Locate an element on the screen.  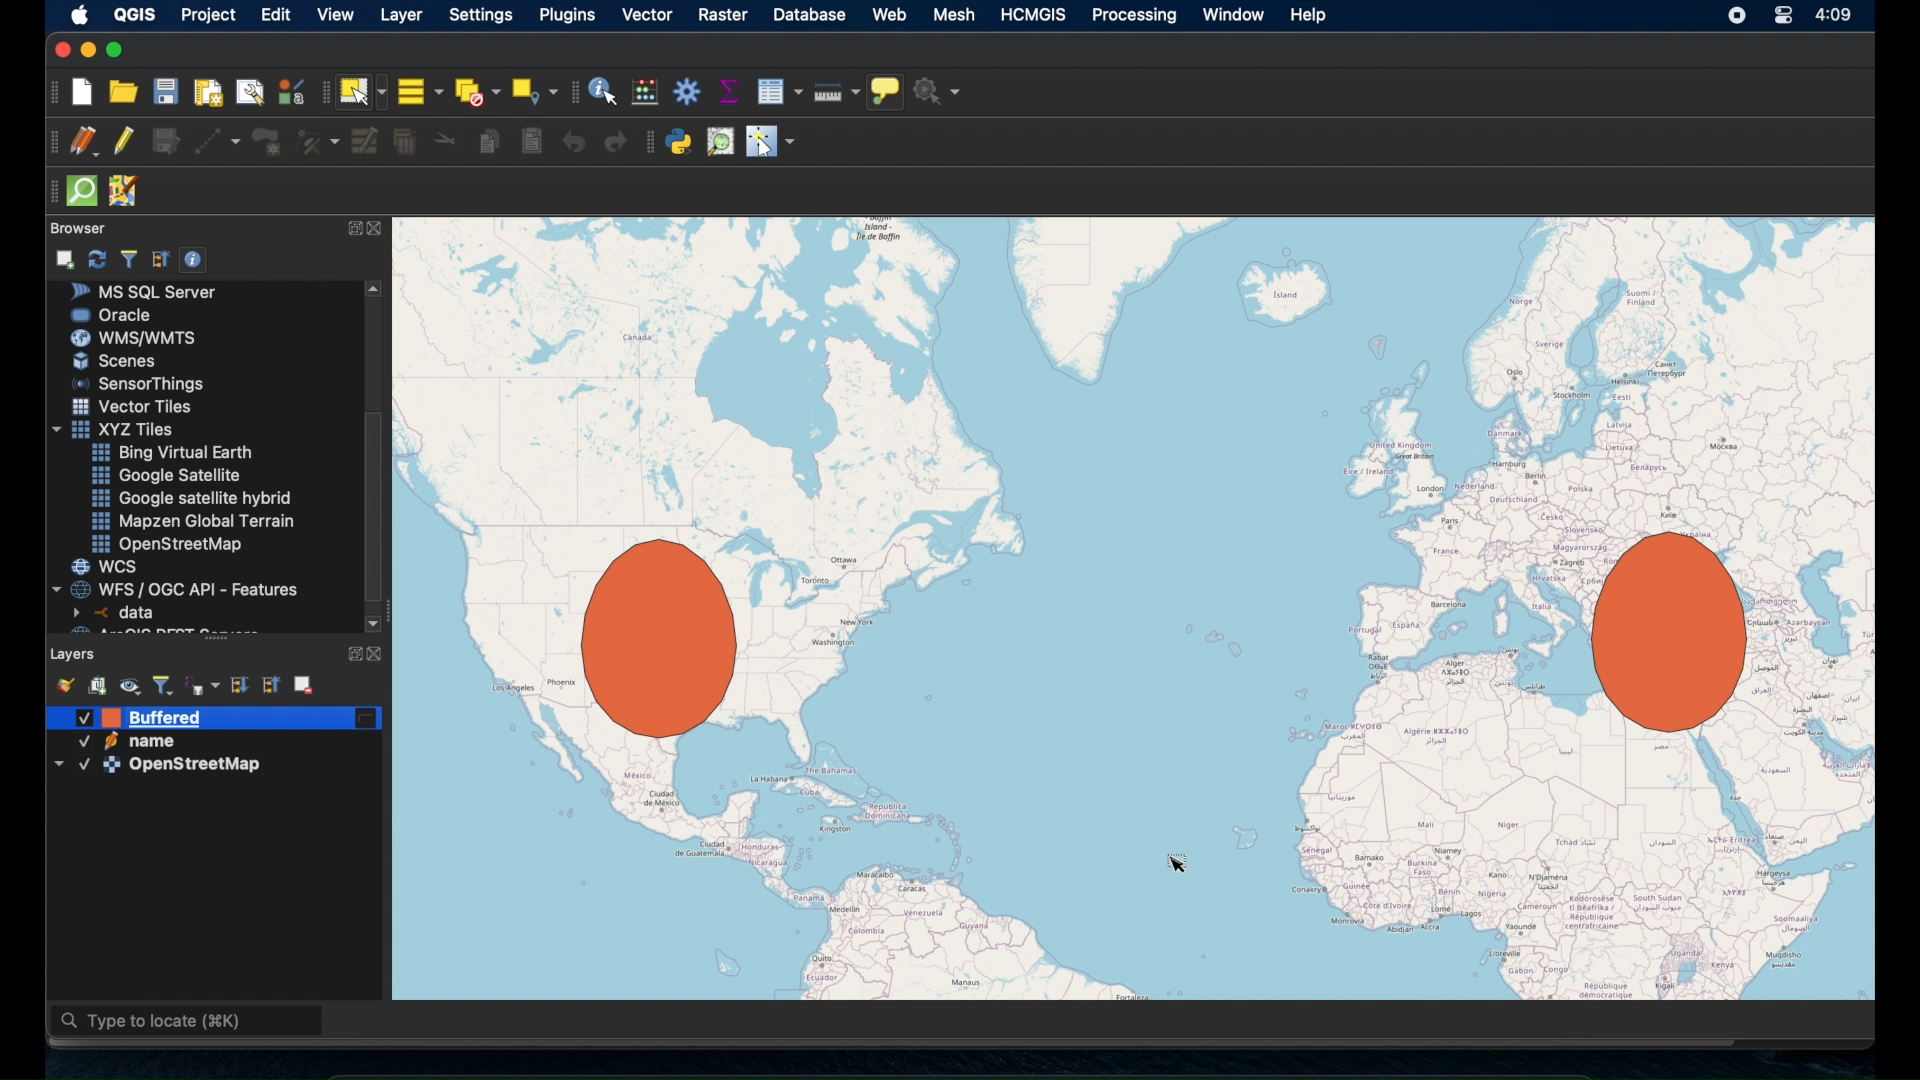
plugins is located at coordinates (567, 15).